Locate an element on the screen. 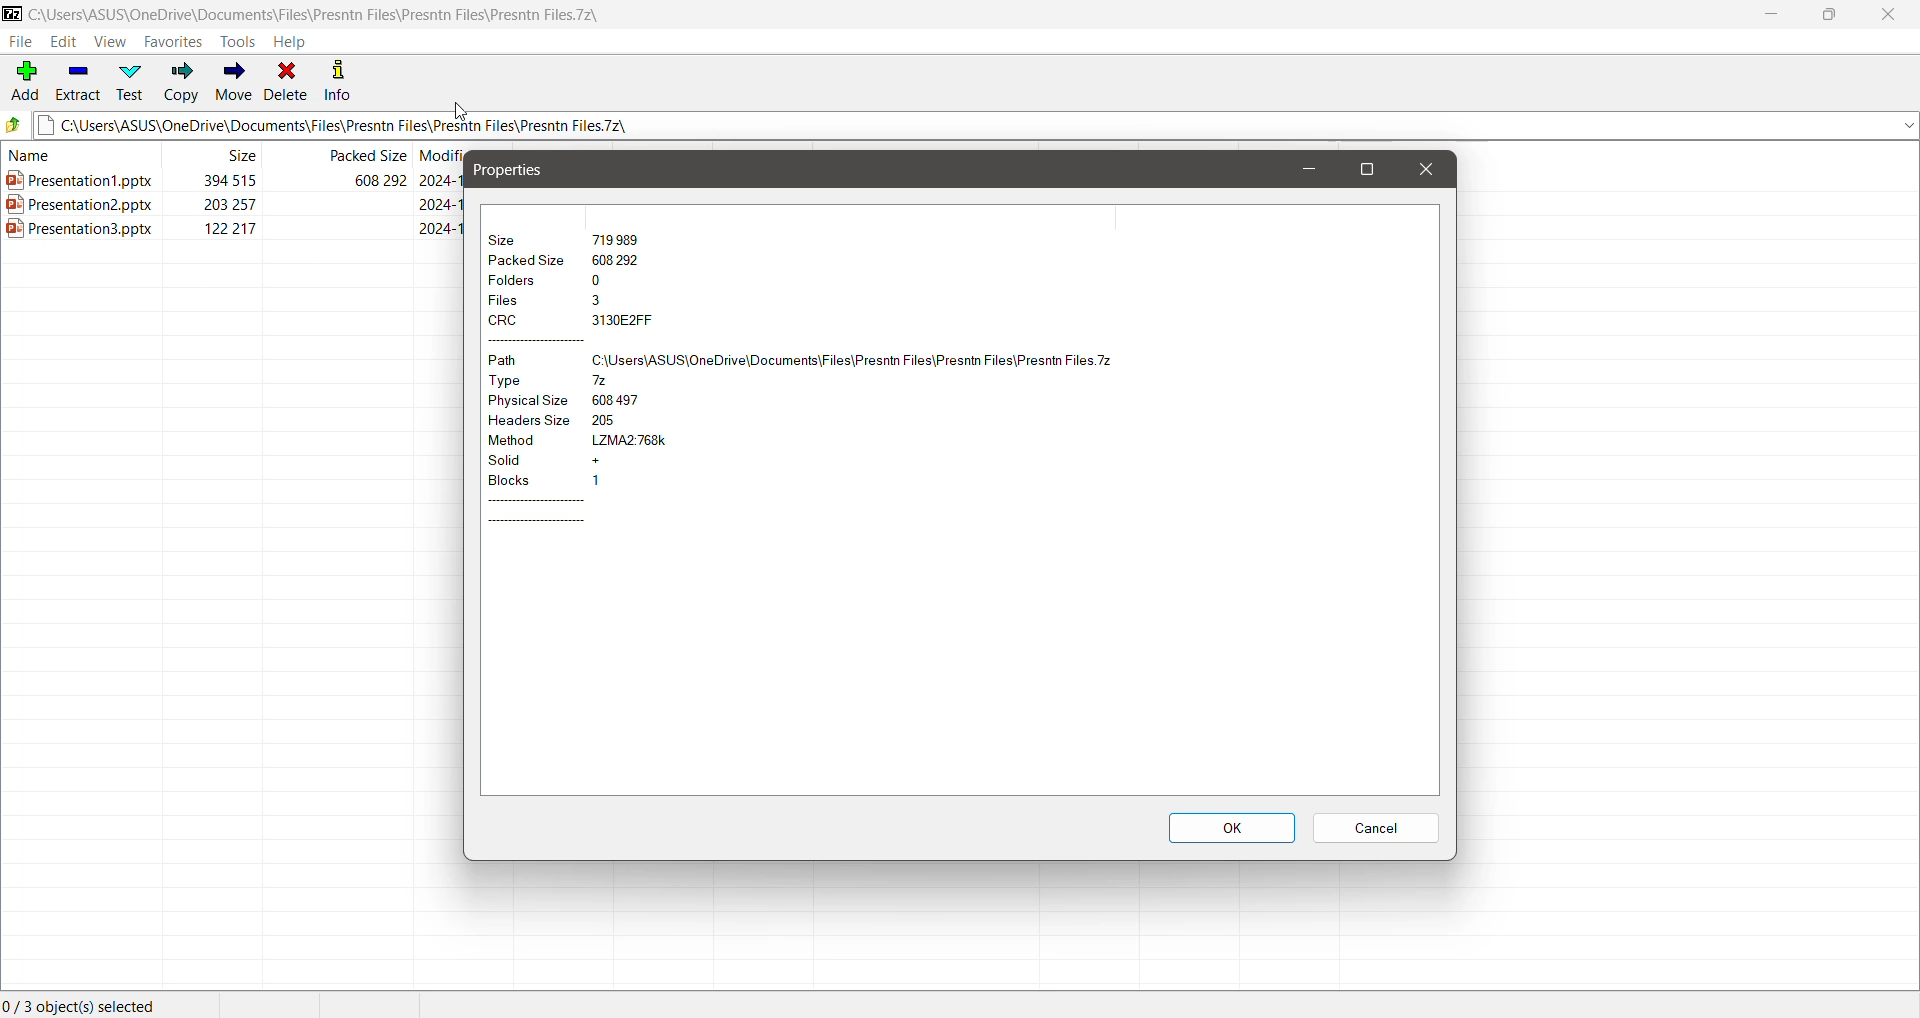  View is located at coordinates (110, 42).